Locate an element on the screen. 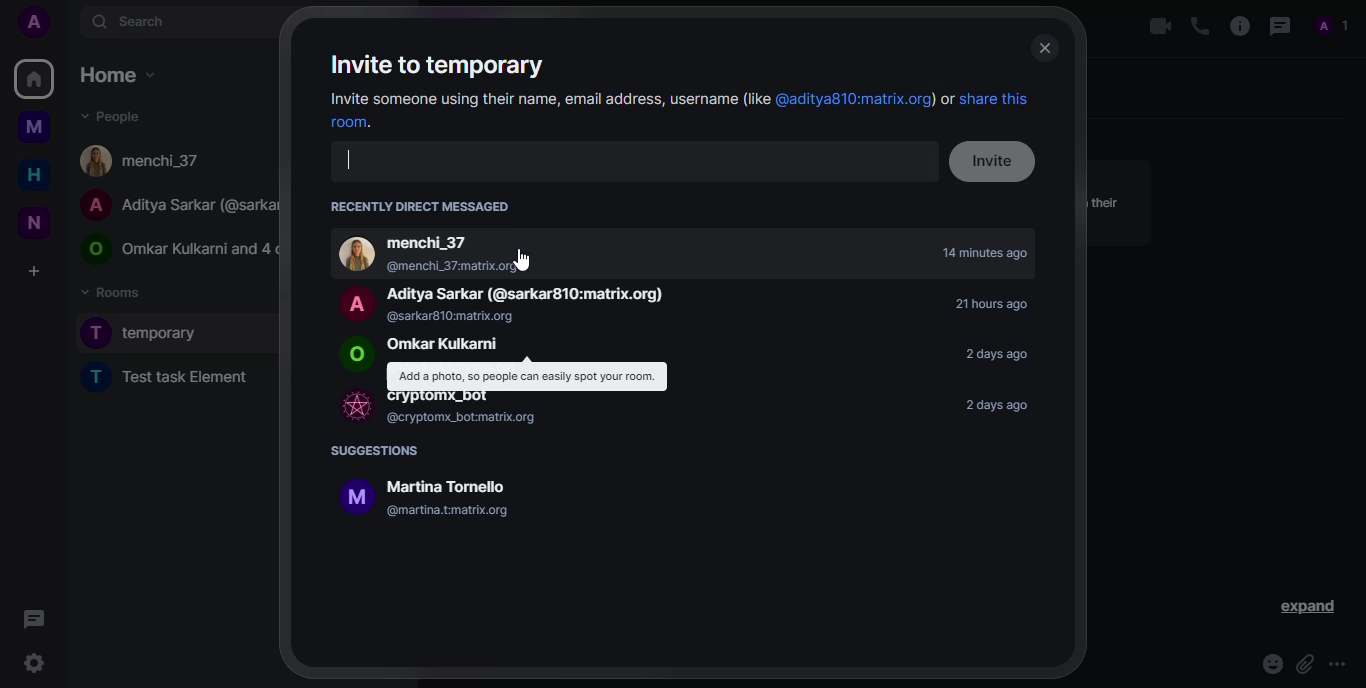  threads is located at coordinates (1278, 26).